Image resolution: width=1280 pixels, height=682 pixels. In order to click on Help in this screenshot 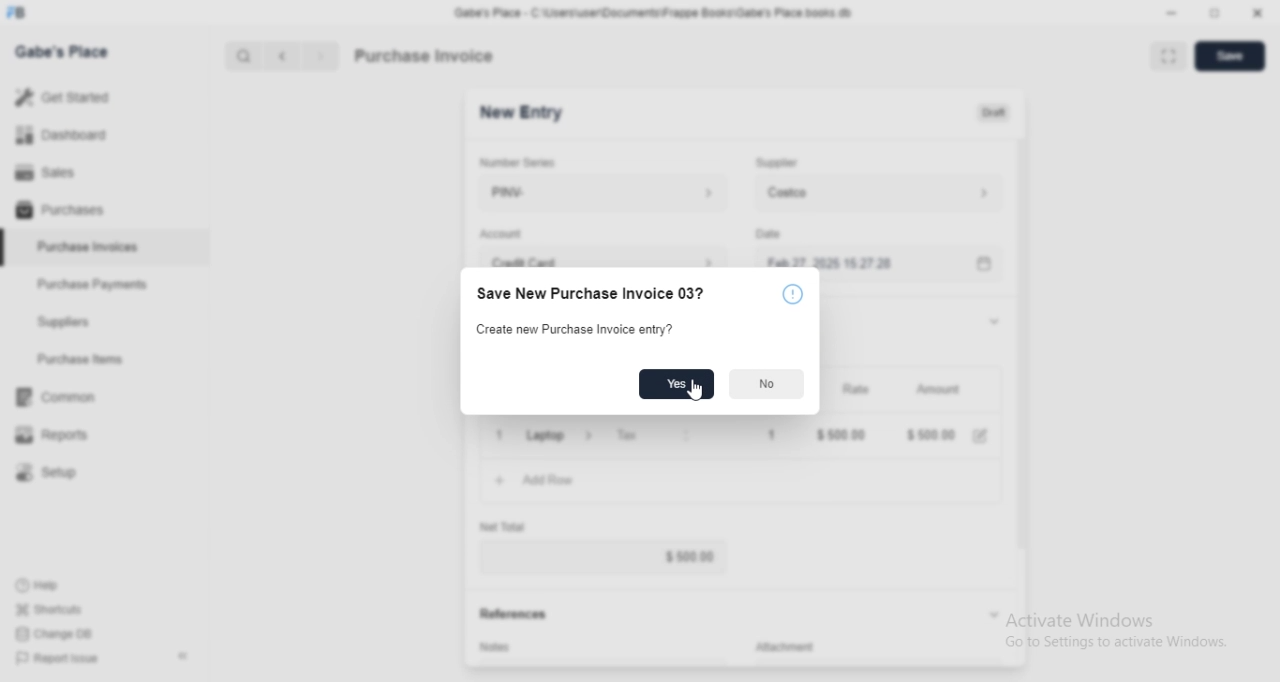, I will do `click(49, 586)`.